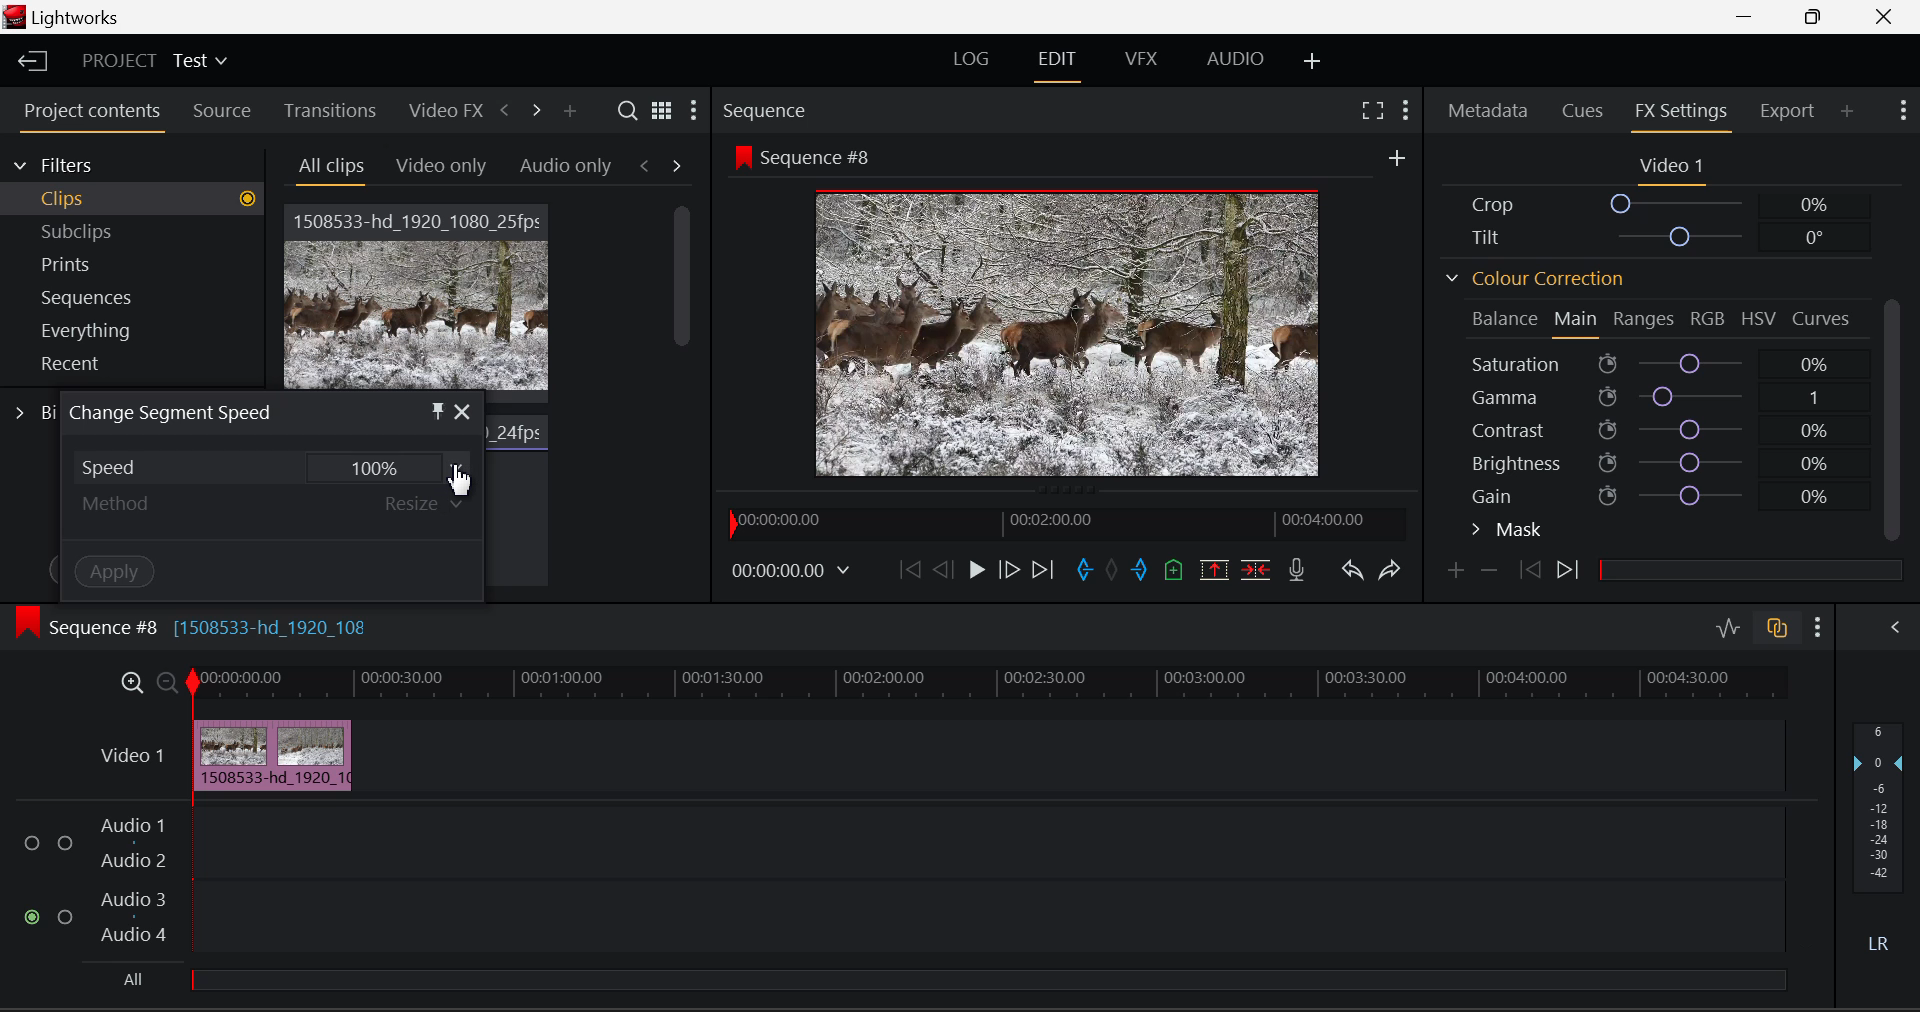 The image size is (1920, 1012). Describe the element at coordinates (1650, 238) in the screenshot. I see `Tilt` at that location.